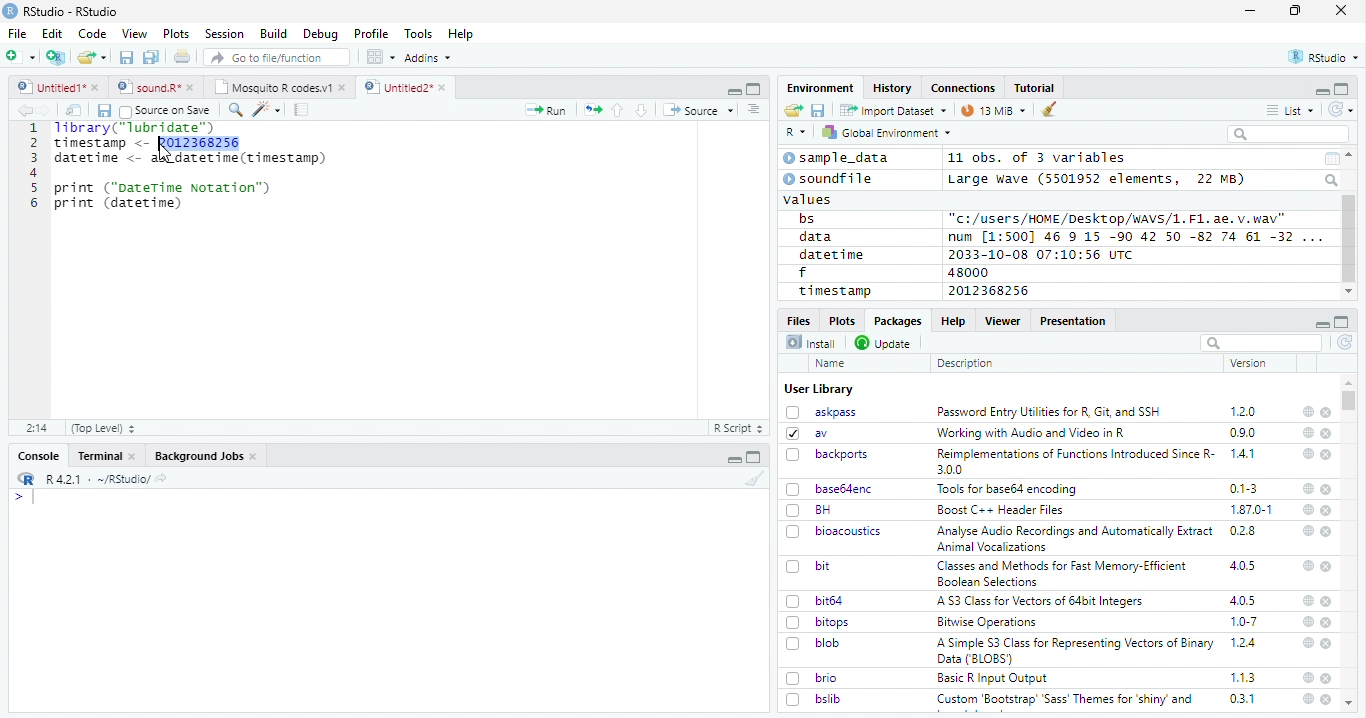 The height and width of the screenshot is (718, 1366). Describe the element at coordinates (188, 144) in the screenshot. I see `library ("lubridate") Timestamp <- 2012368256]datetime <- as_datetime(timestamp)` at that location.